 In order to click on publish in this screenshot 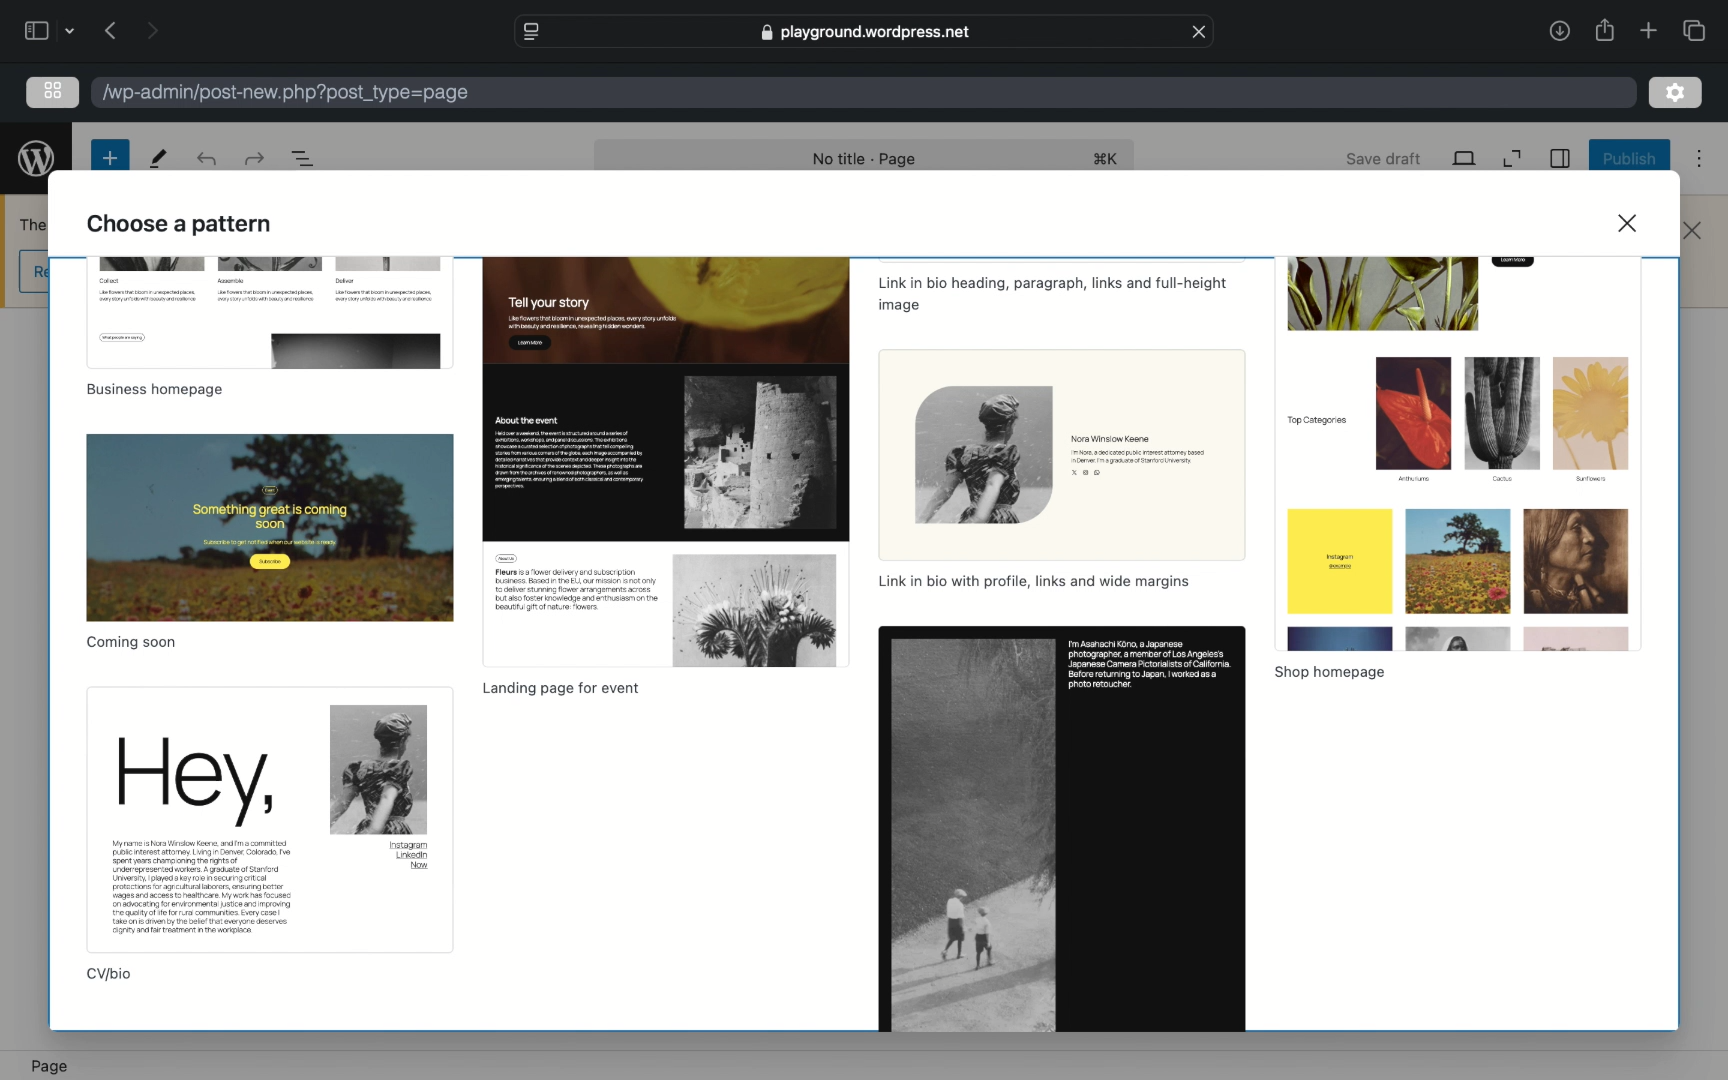, I will do `click(1627, 158)`.